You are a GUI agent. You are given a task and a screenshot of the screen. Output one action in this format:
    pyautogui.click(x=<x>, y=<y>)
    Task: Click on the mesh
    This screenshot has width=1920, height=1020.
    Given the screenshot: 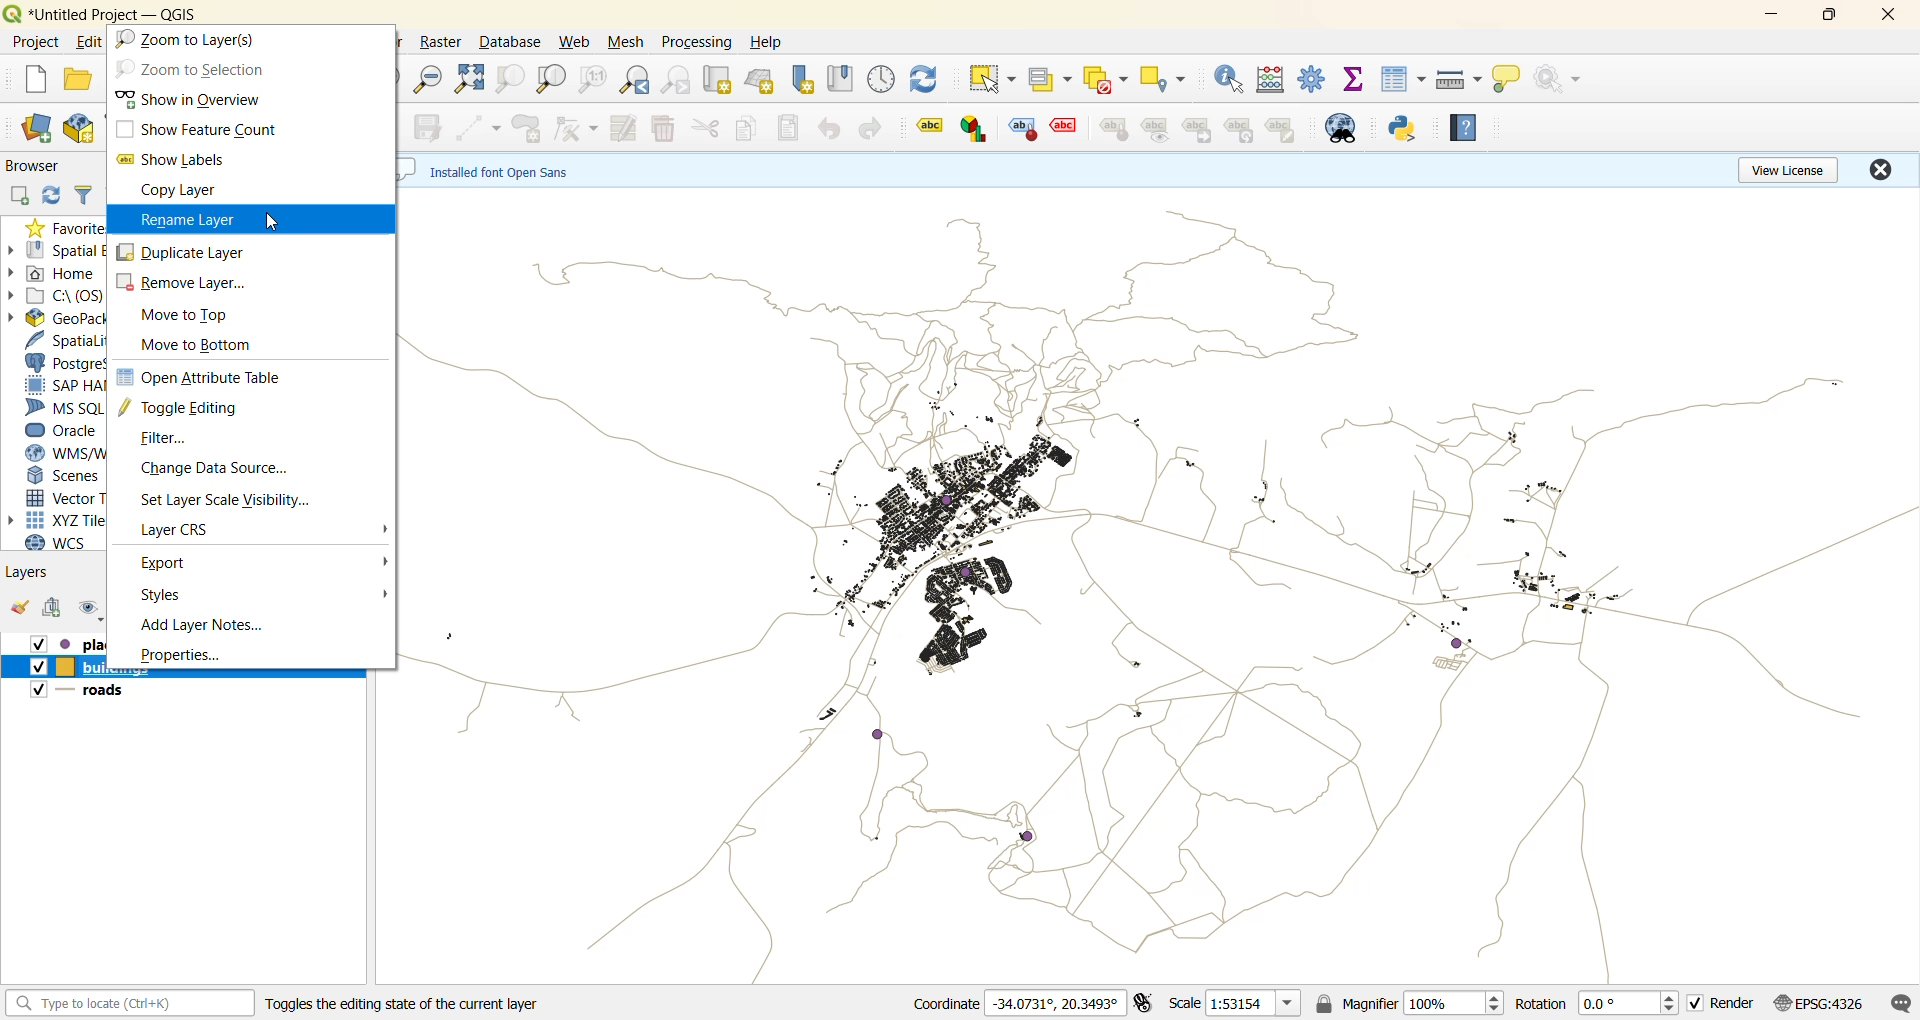 What is the action you would take?
    pyautogui.click(x=629, y=43)
    